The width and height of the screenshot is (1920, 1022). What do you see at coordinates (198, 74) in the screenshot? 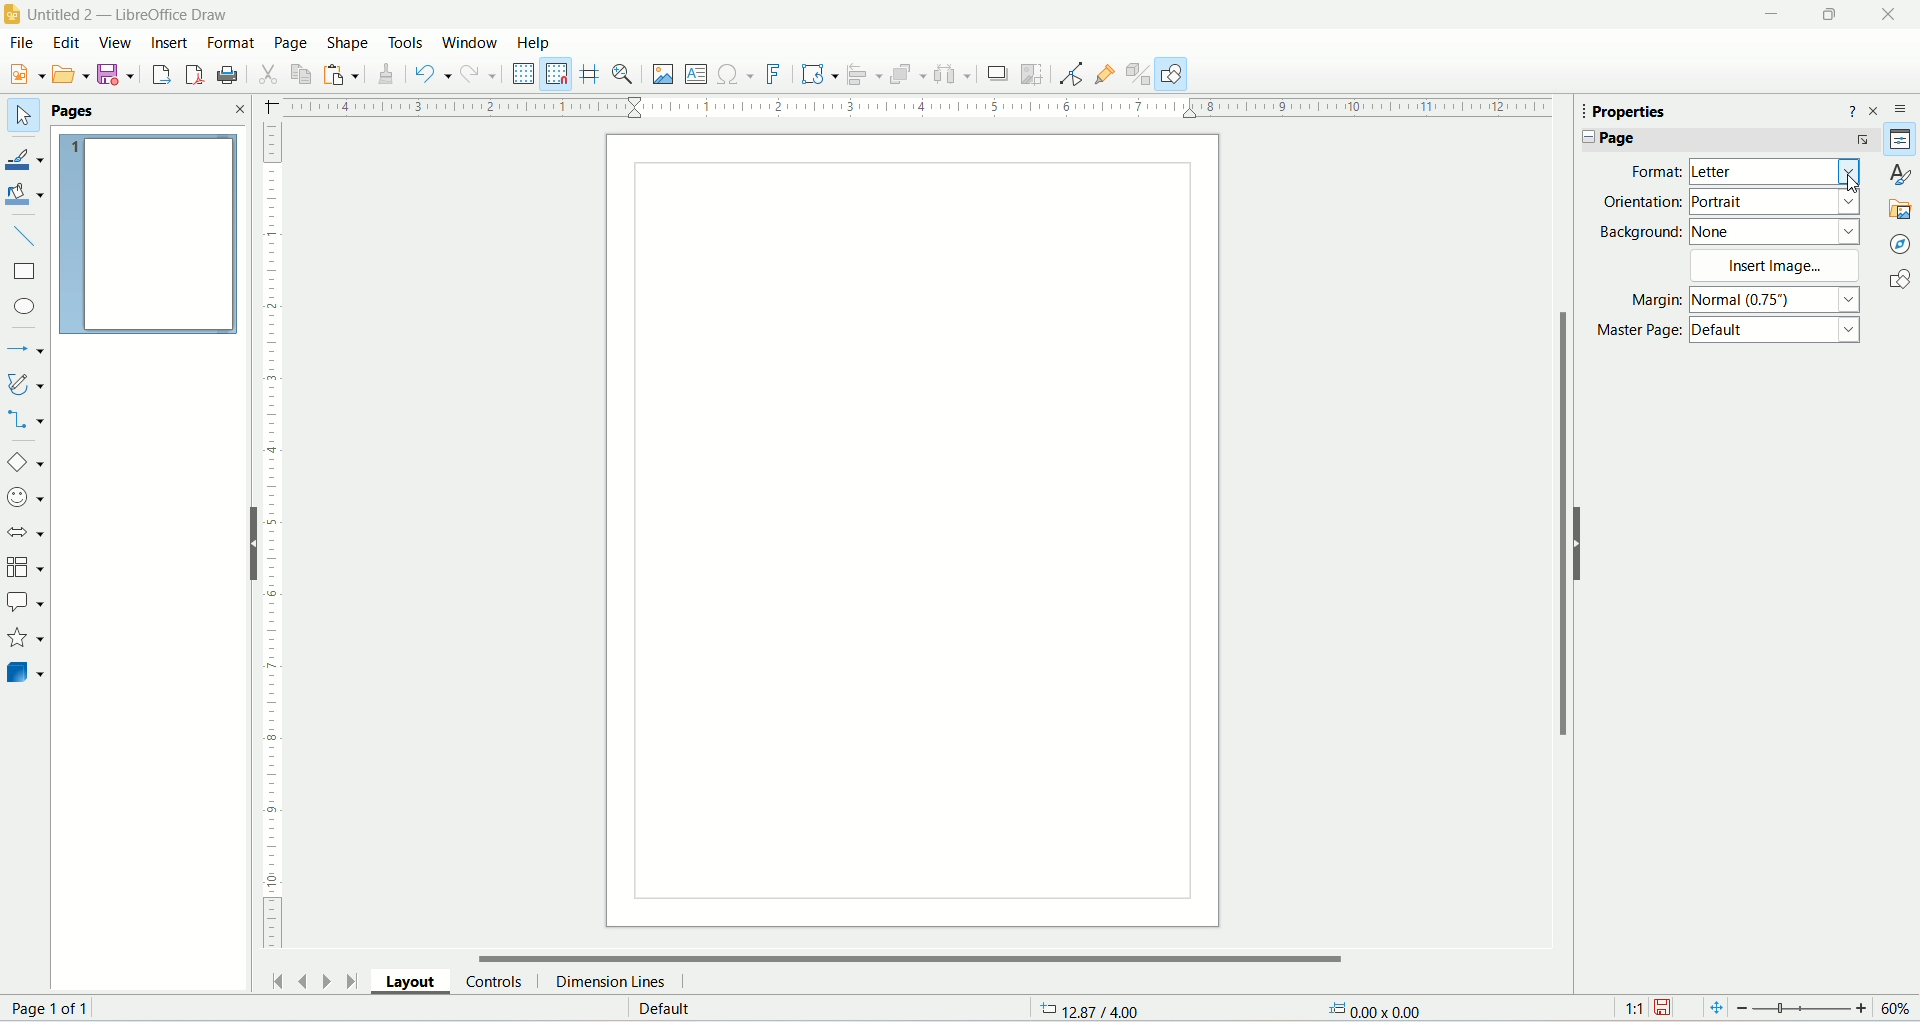
I see `export directly as PDF` at bounding box center [198, 74].